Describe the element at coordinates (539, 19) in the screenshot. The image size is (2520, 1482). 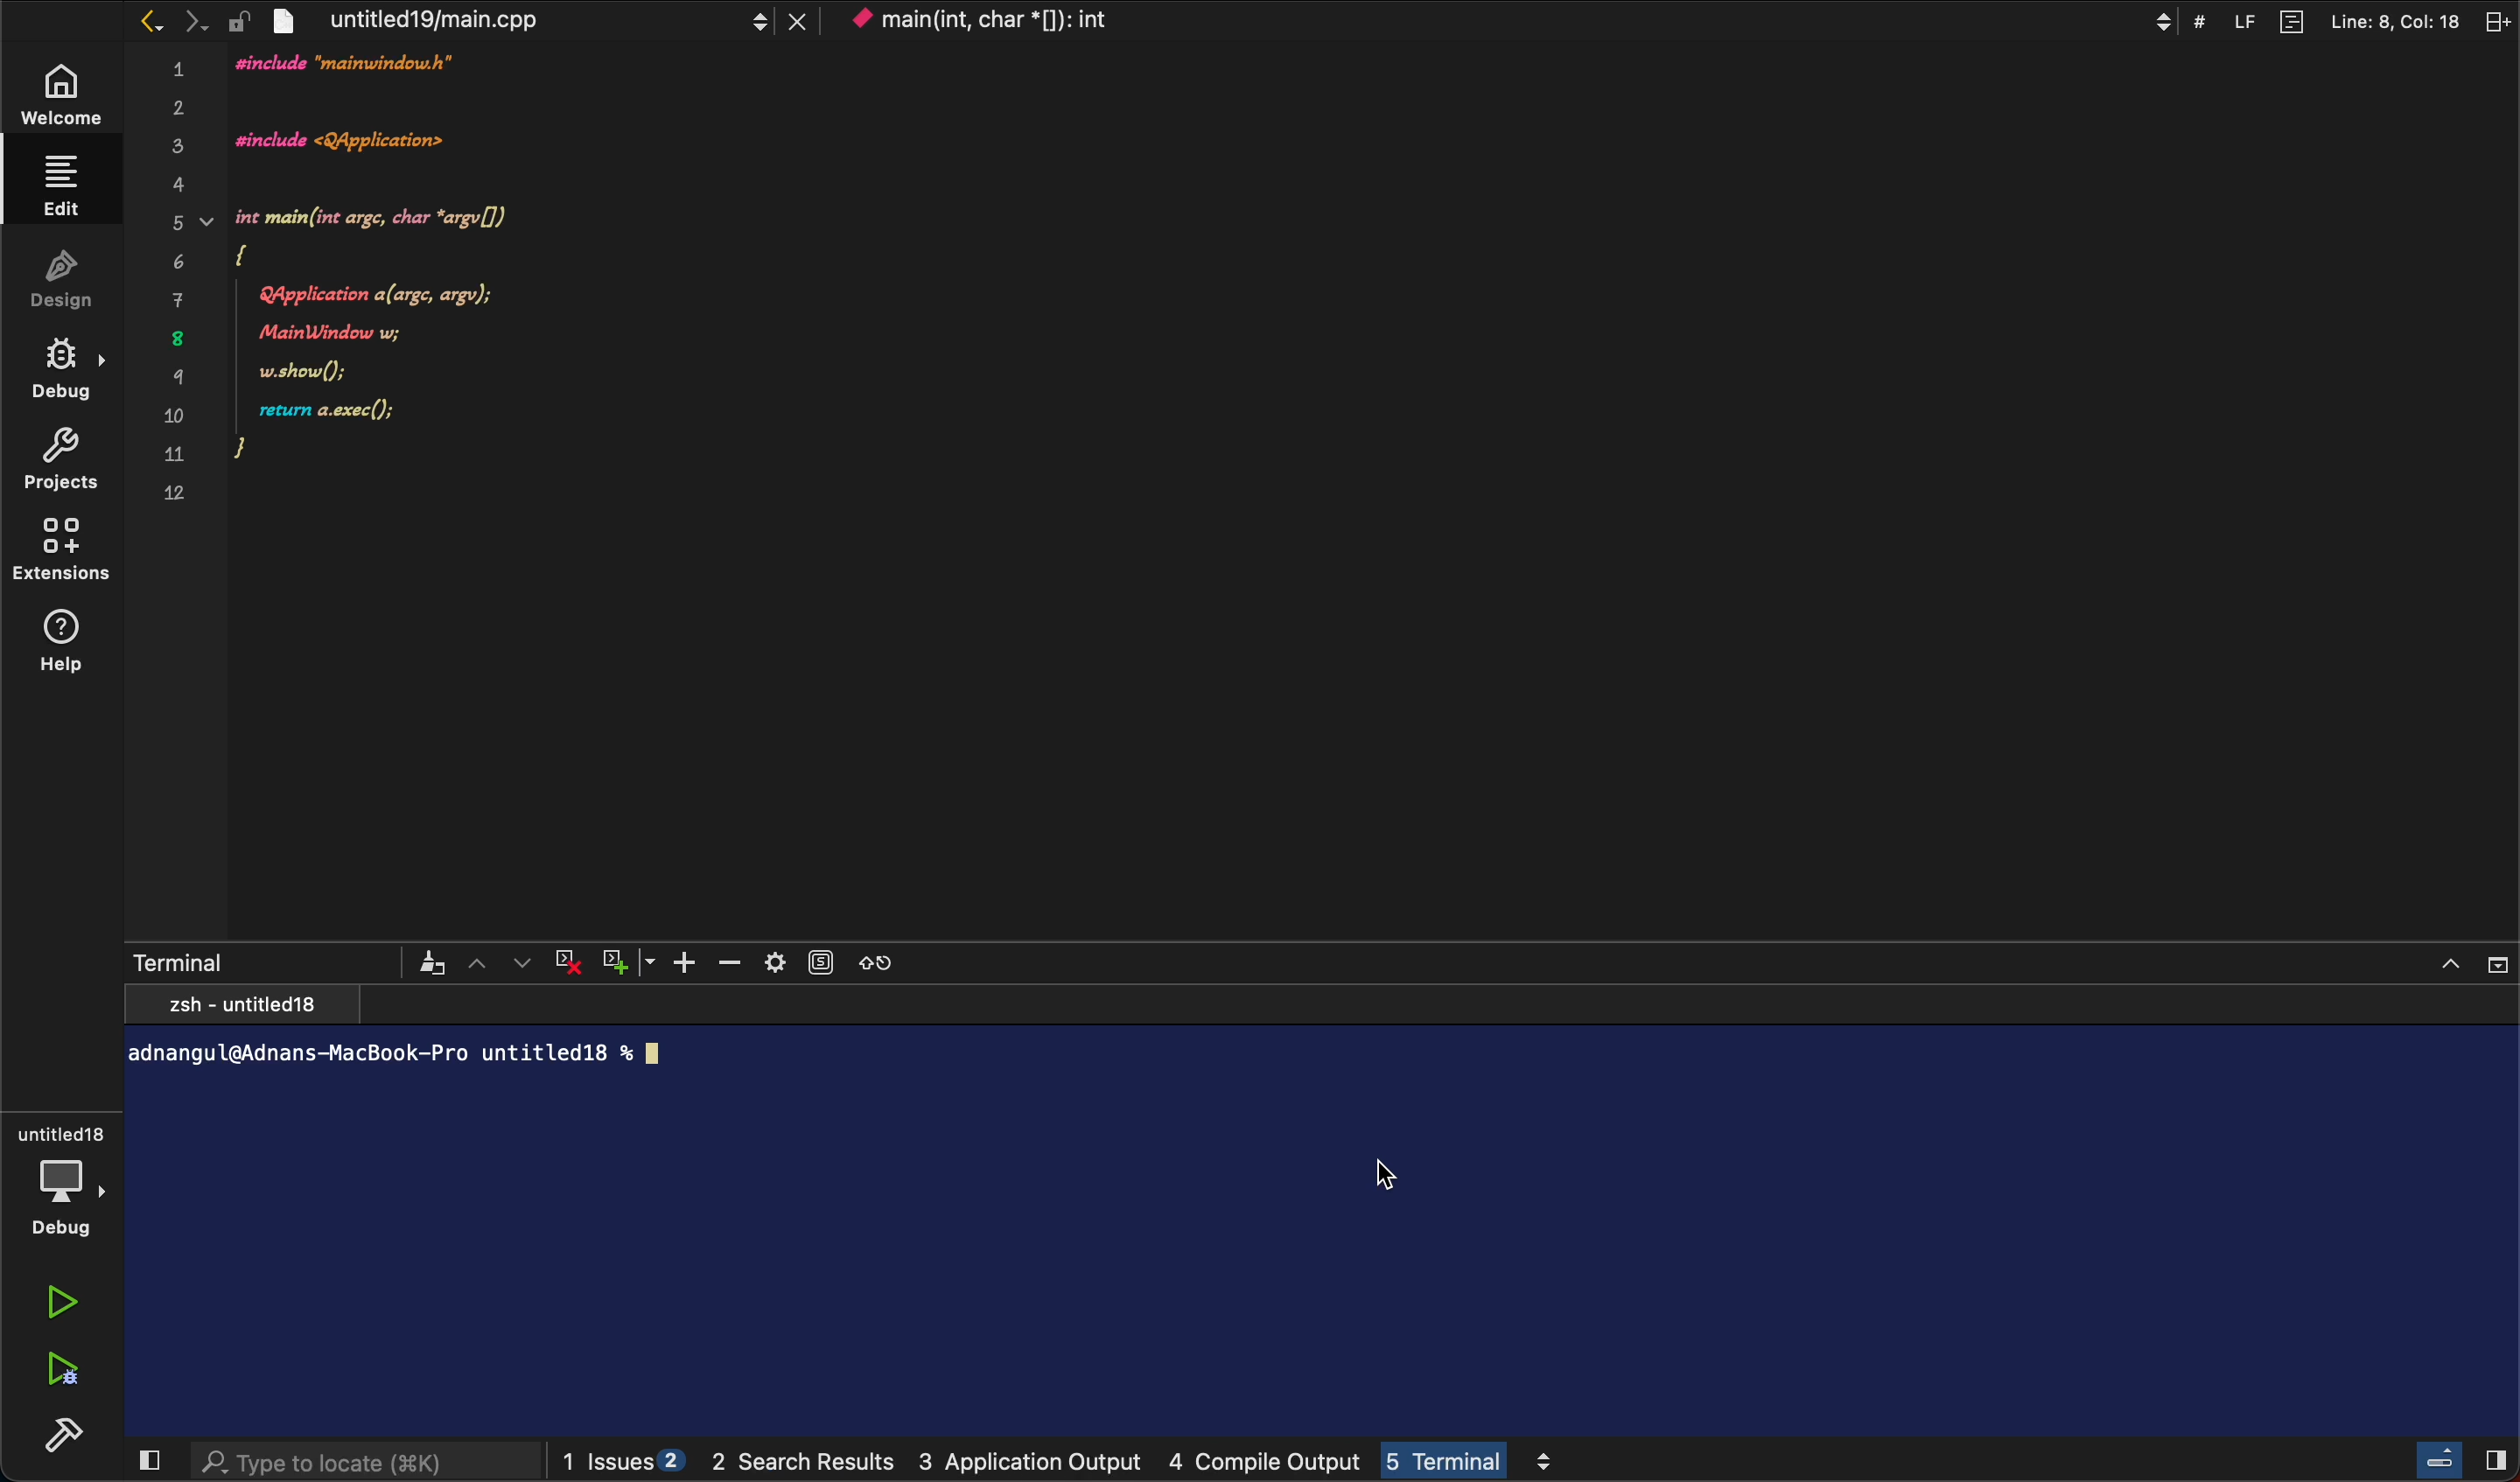
I see `file tab` at that location.